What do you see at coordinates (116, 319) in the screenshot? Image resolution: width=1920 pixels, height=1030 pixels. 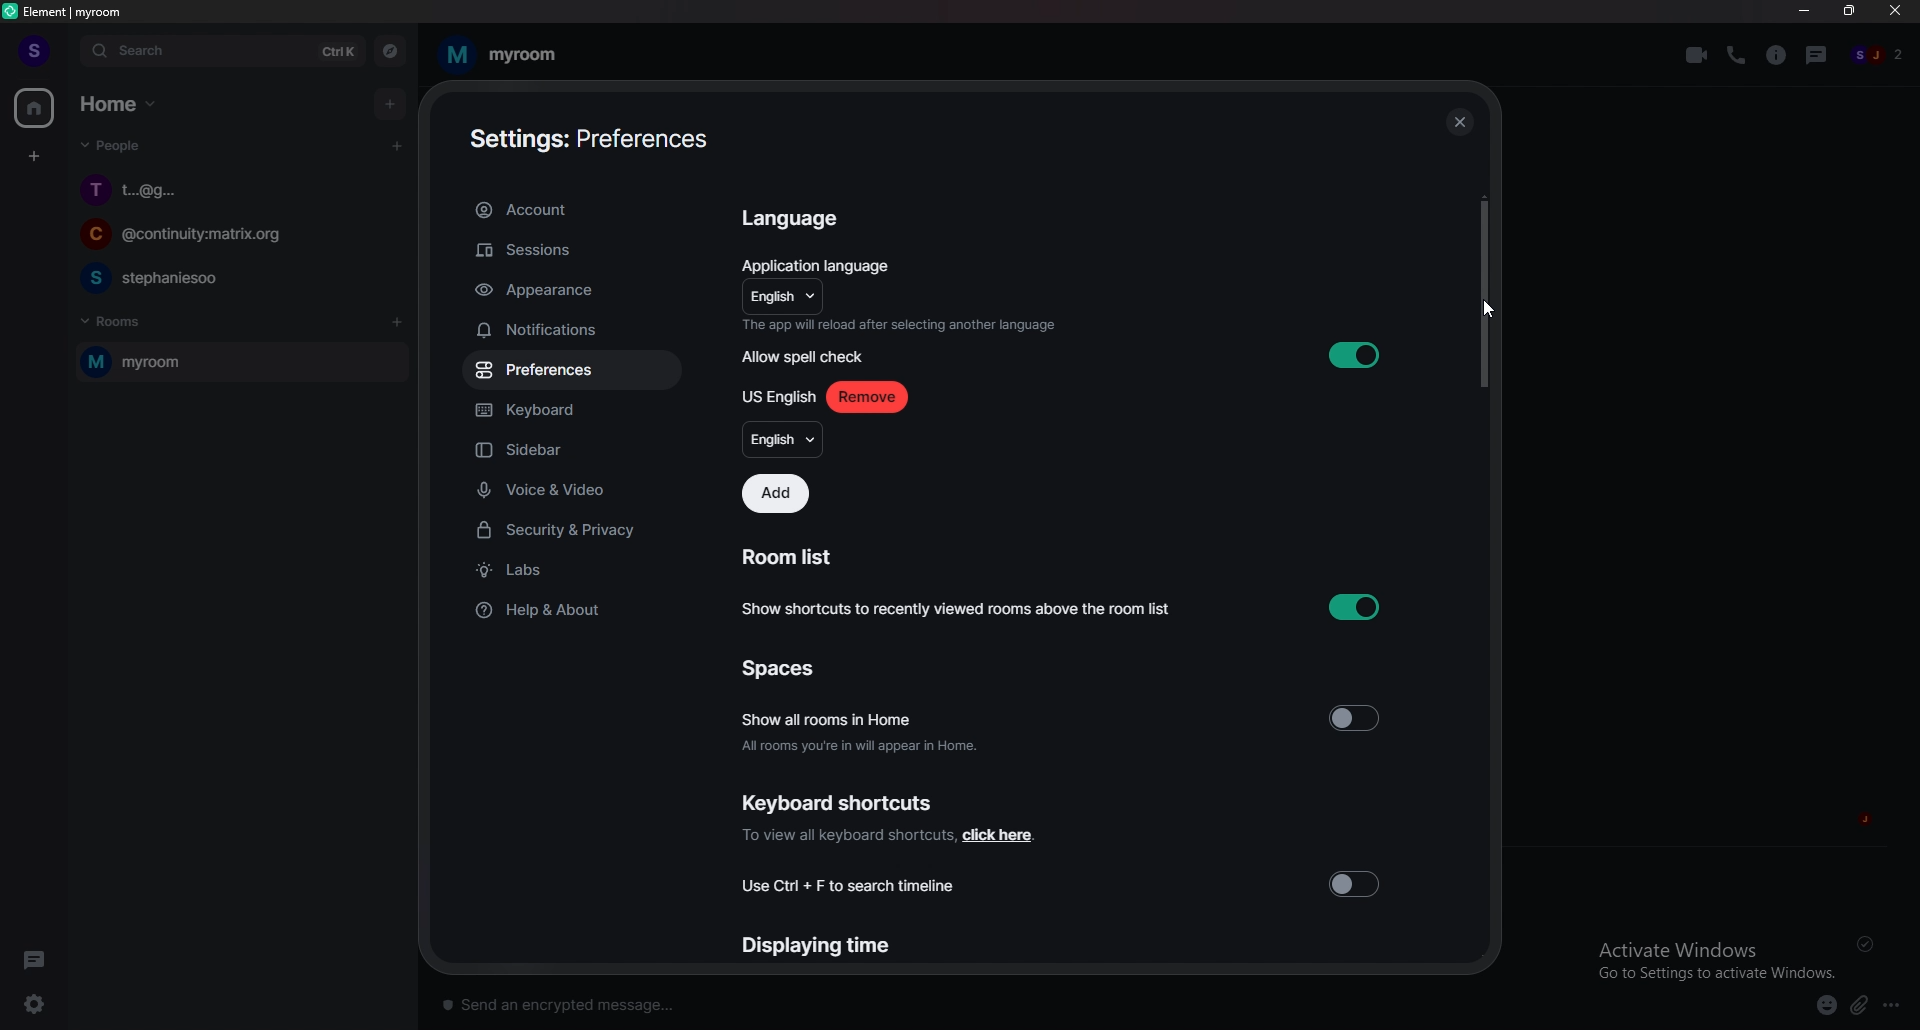 I see `Rooms` at bounding box center [116, 319].